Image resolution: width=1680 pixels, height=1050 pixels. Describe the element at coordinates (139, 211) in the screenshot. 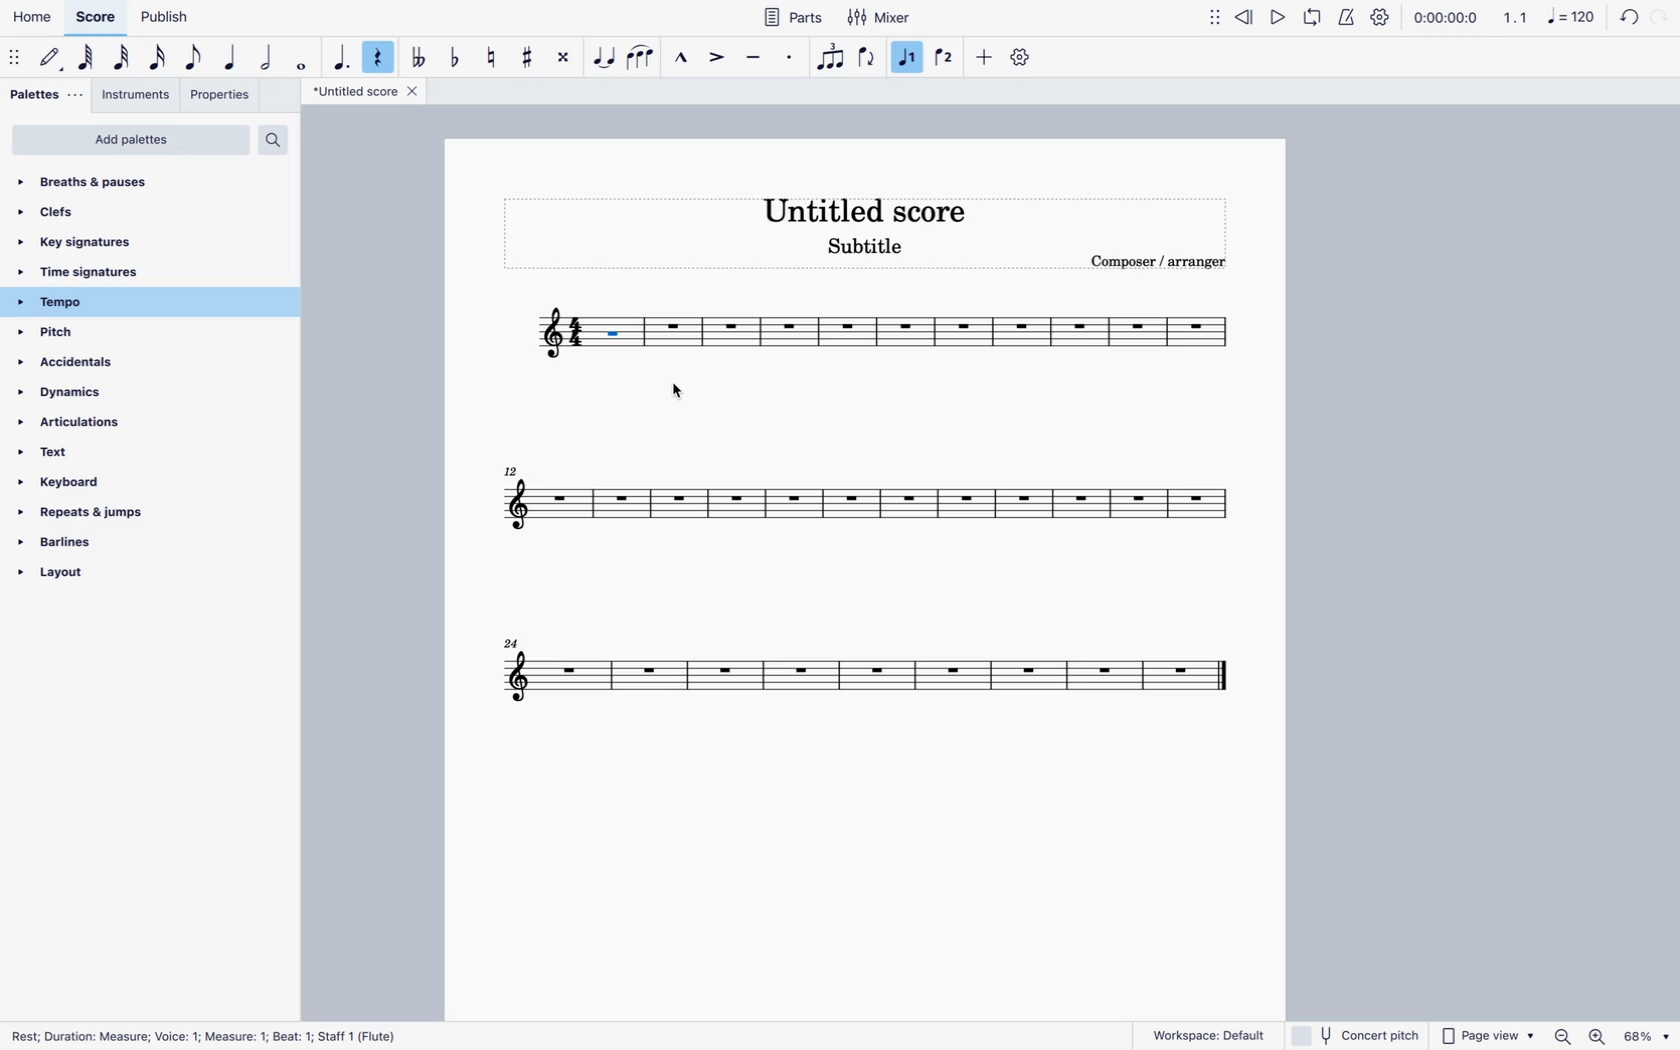

I see `clefs` at that location.